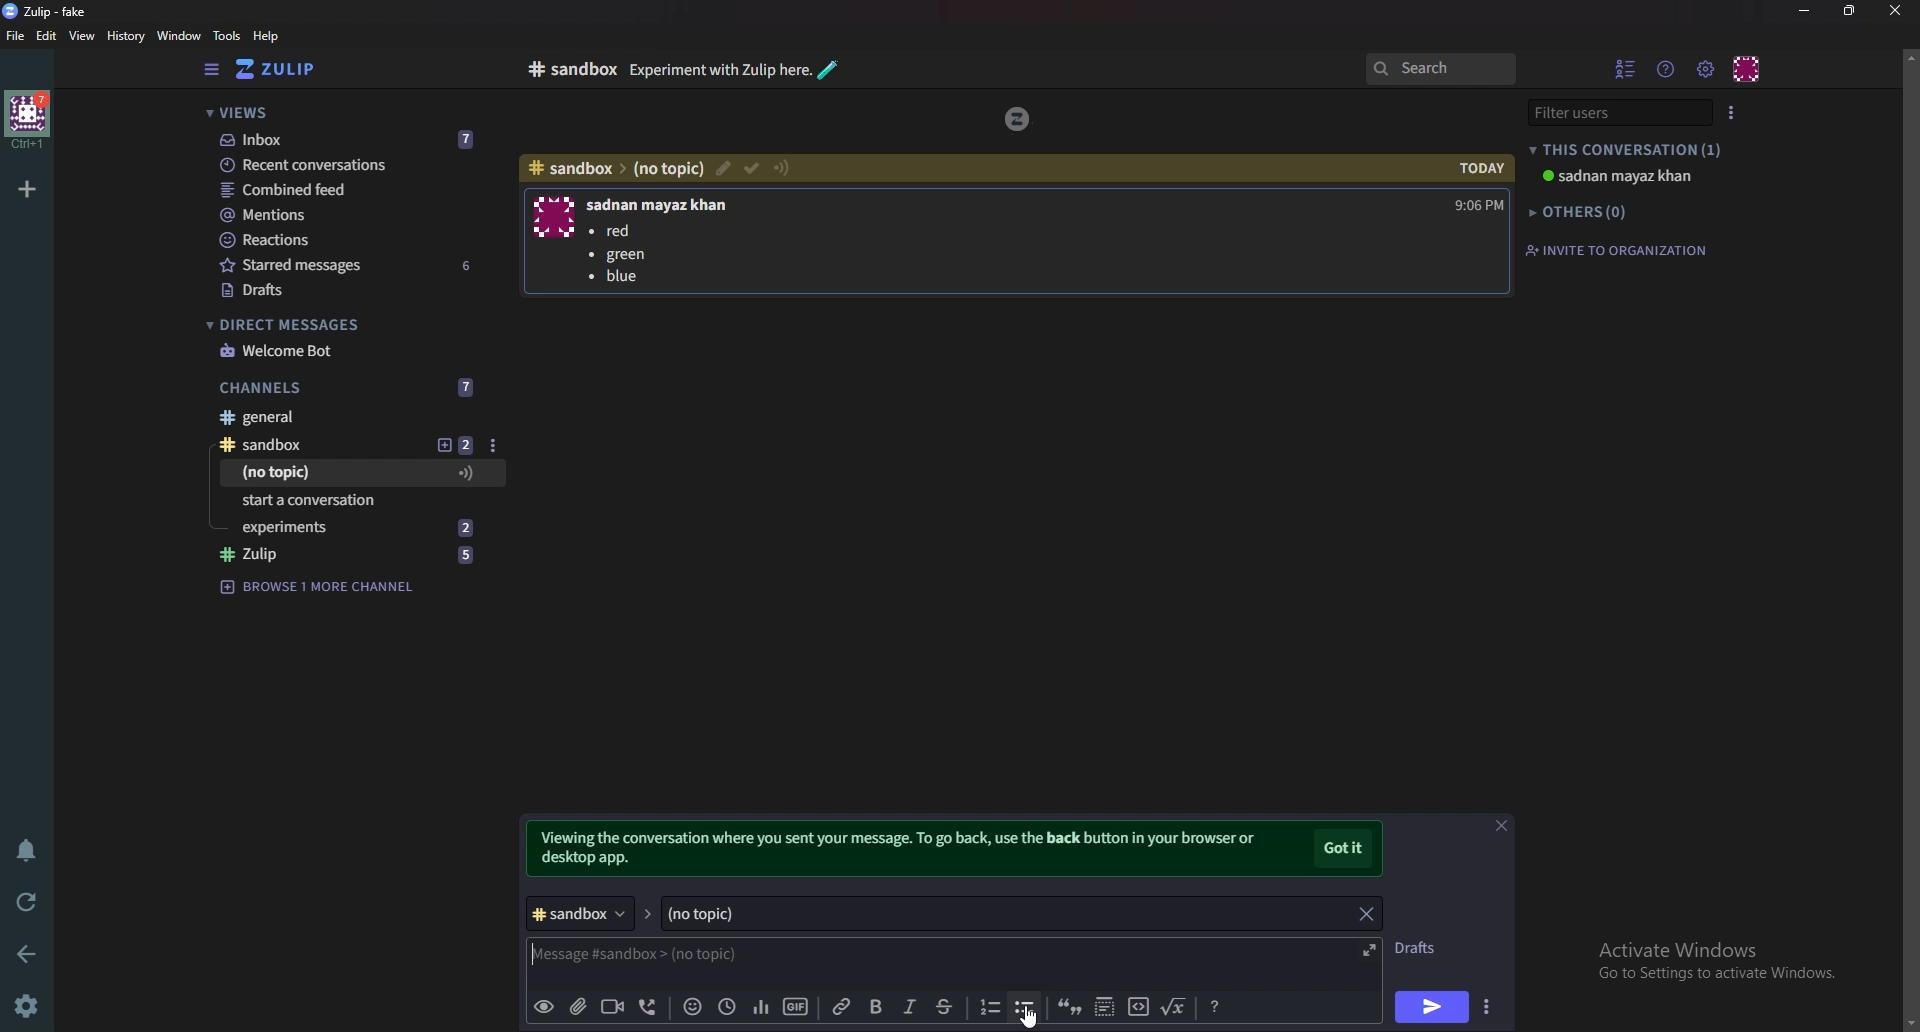 The width and height of the screenshot is (1920, 1032). Describe the element at coordinates (366, 500) in the screenshot. I see `Start a conversation` at that location.